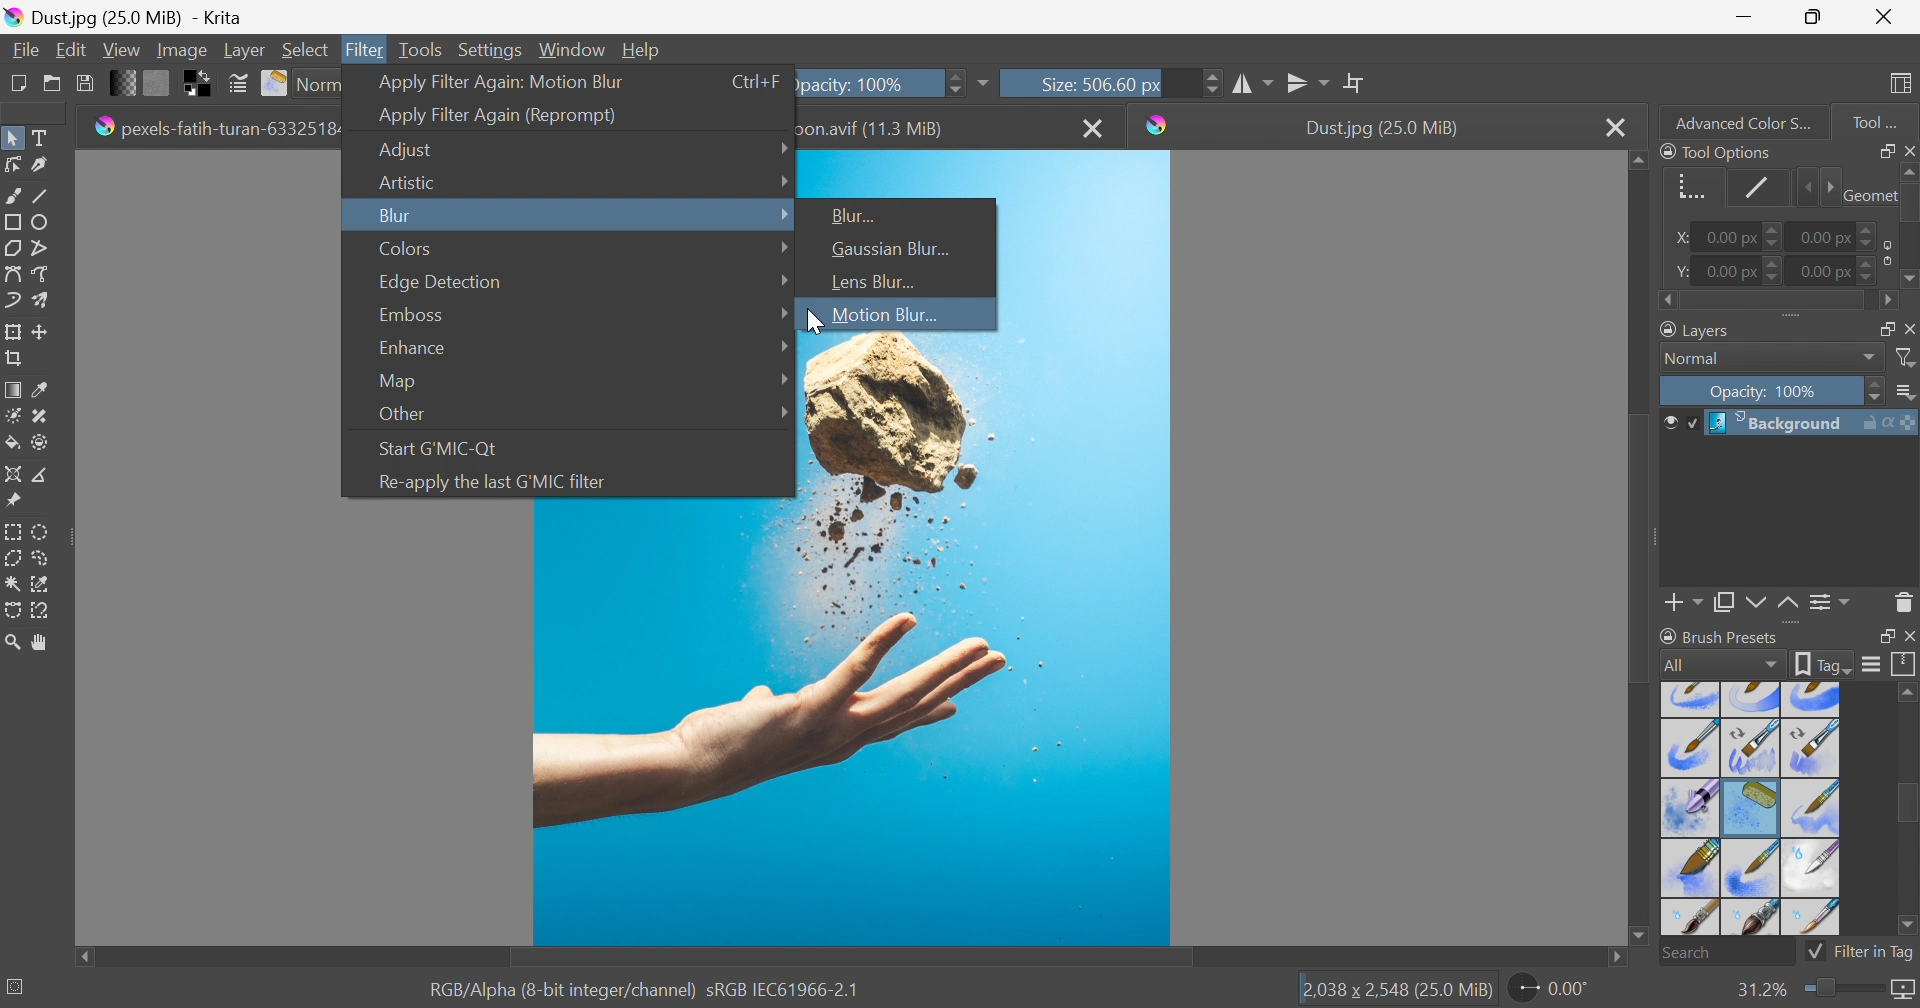  Describe the element at coordinates (1551, 991) in the screenshot. I see `0.00°` at that location.